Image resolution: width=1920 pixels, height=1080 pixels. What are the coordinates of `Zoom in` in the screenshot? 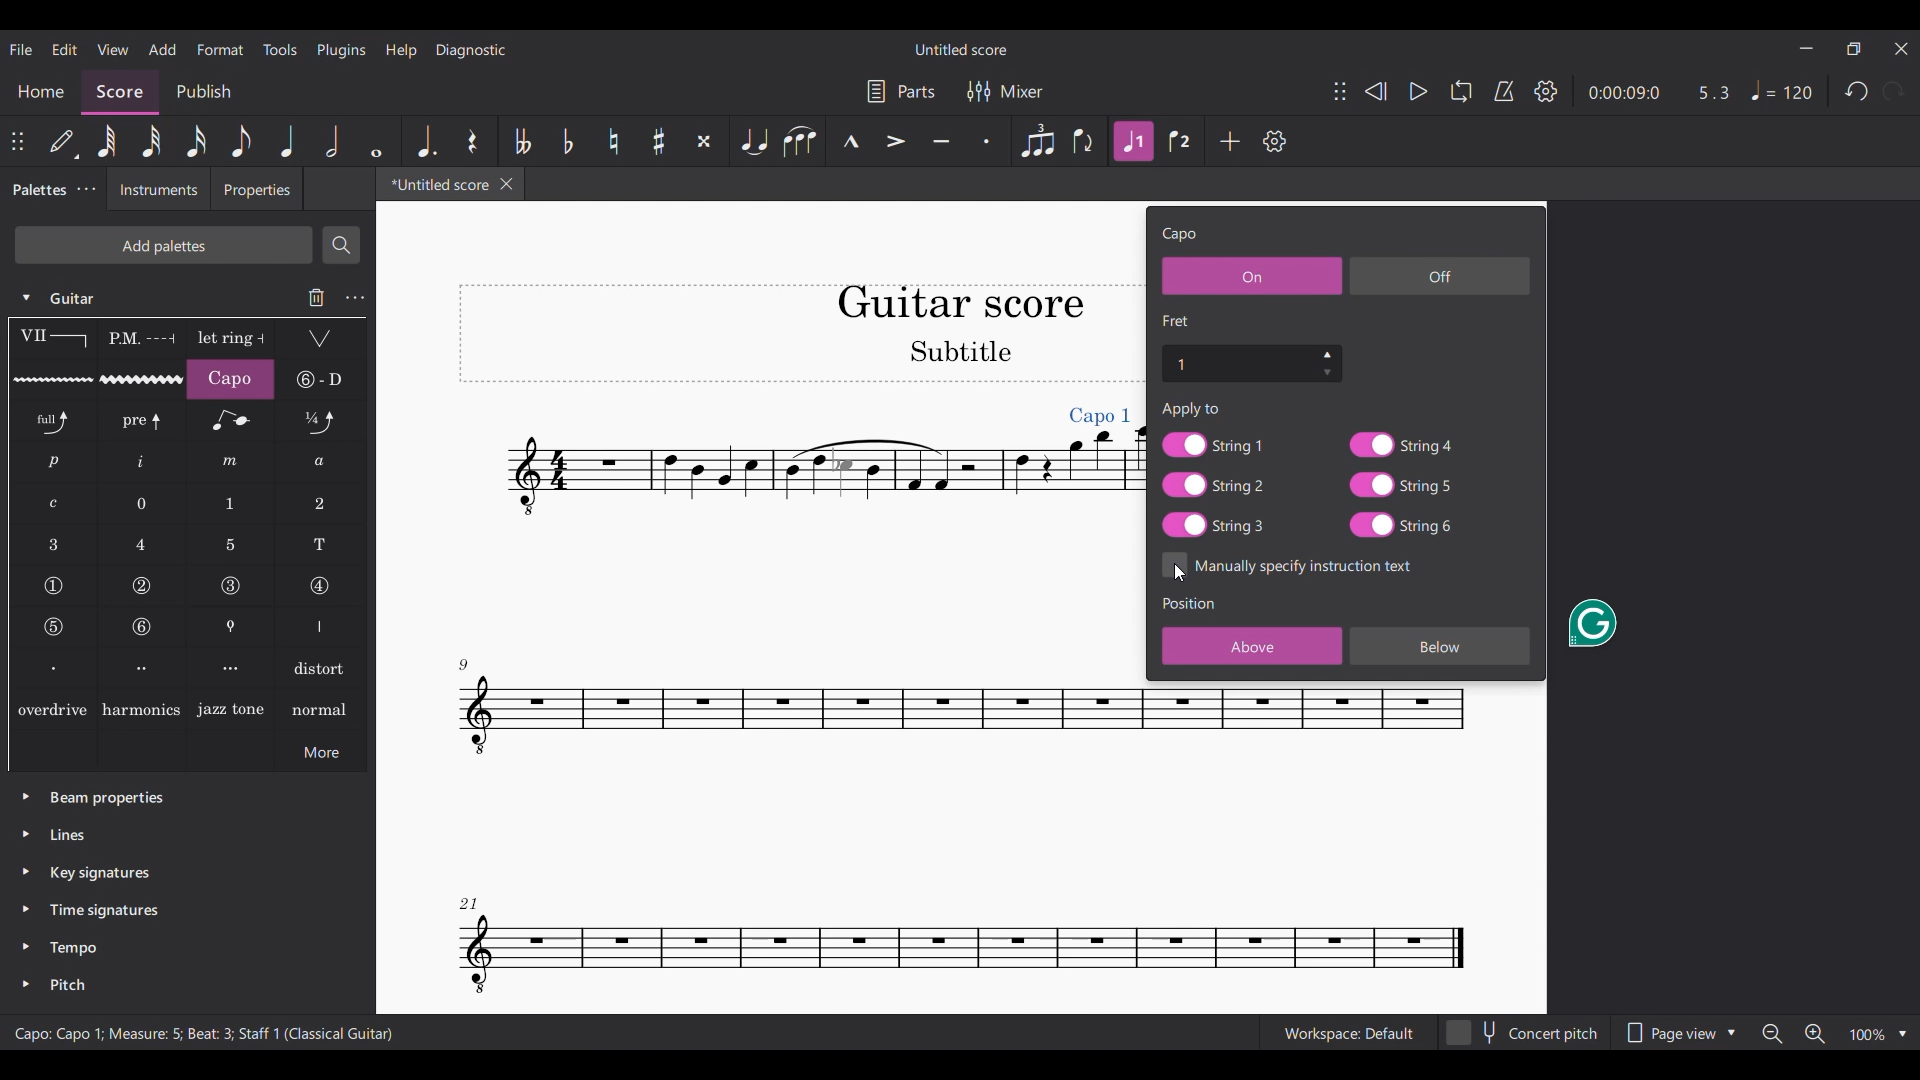 It's located at (1815, 1034).